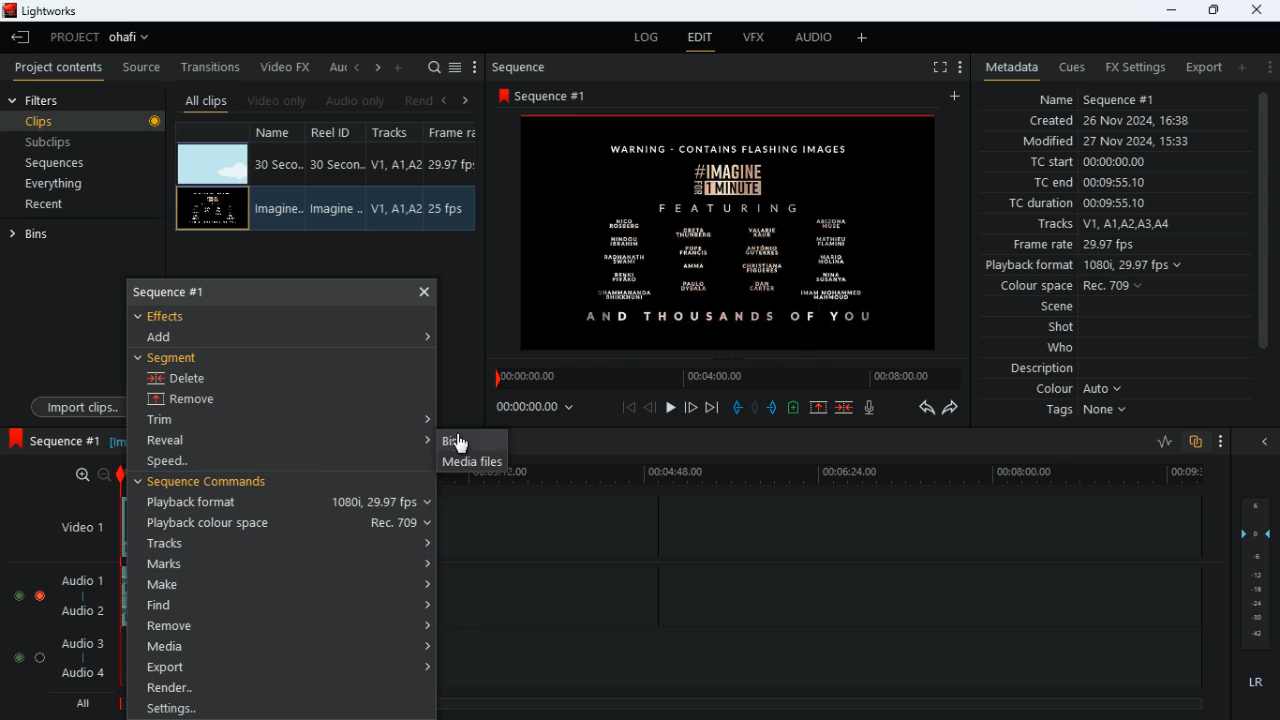 The width and height of the screenshot is (1280, 720). Describe the element at coordinates (279, 710) in the screenshot. I see `settings` at that location.